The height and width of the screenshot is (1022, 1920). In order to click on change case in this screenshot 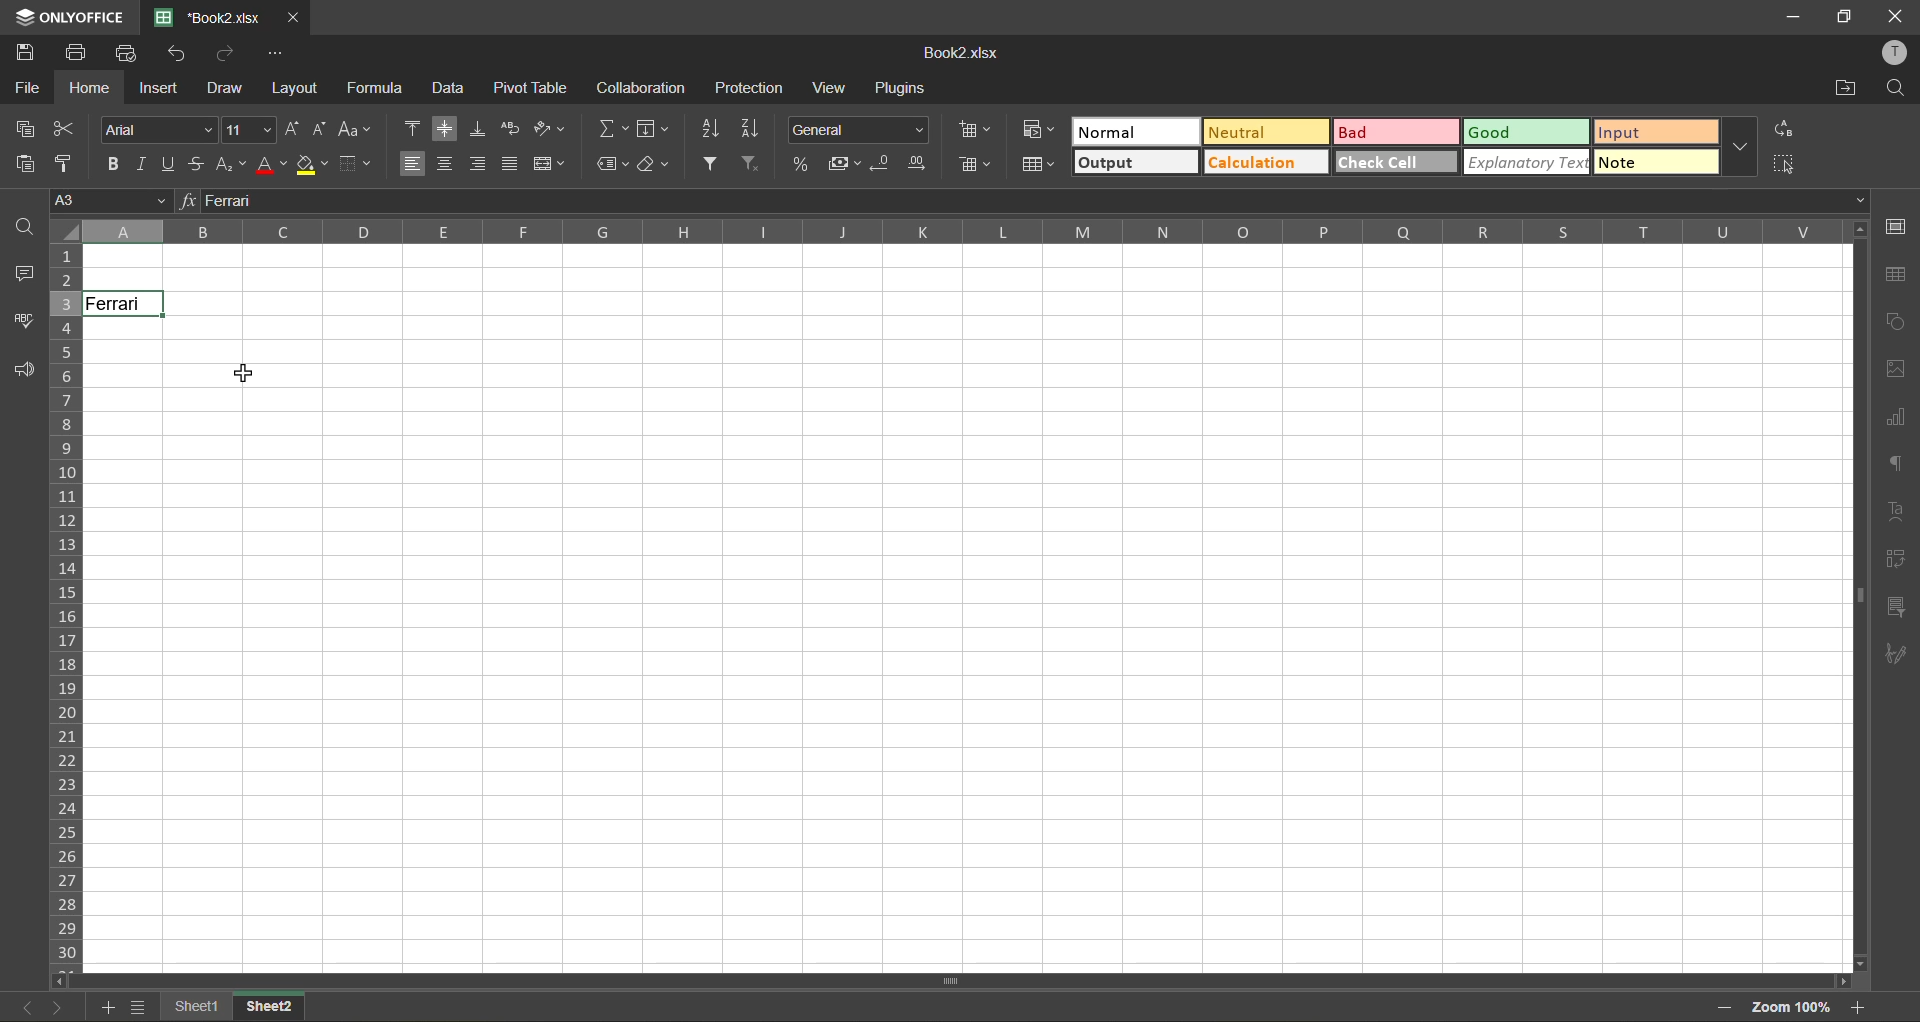, I will do `click(356, 128)`.